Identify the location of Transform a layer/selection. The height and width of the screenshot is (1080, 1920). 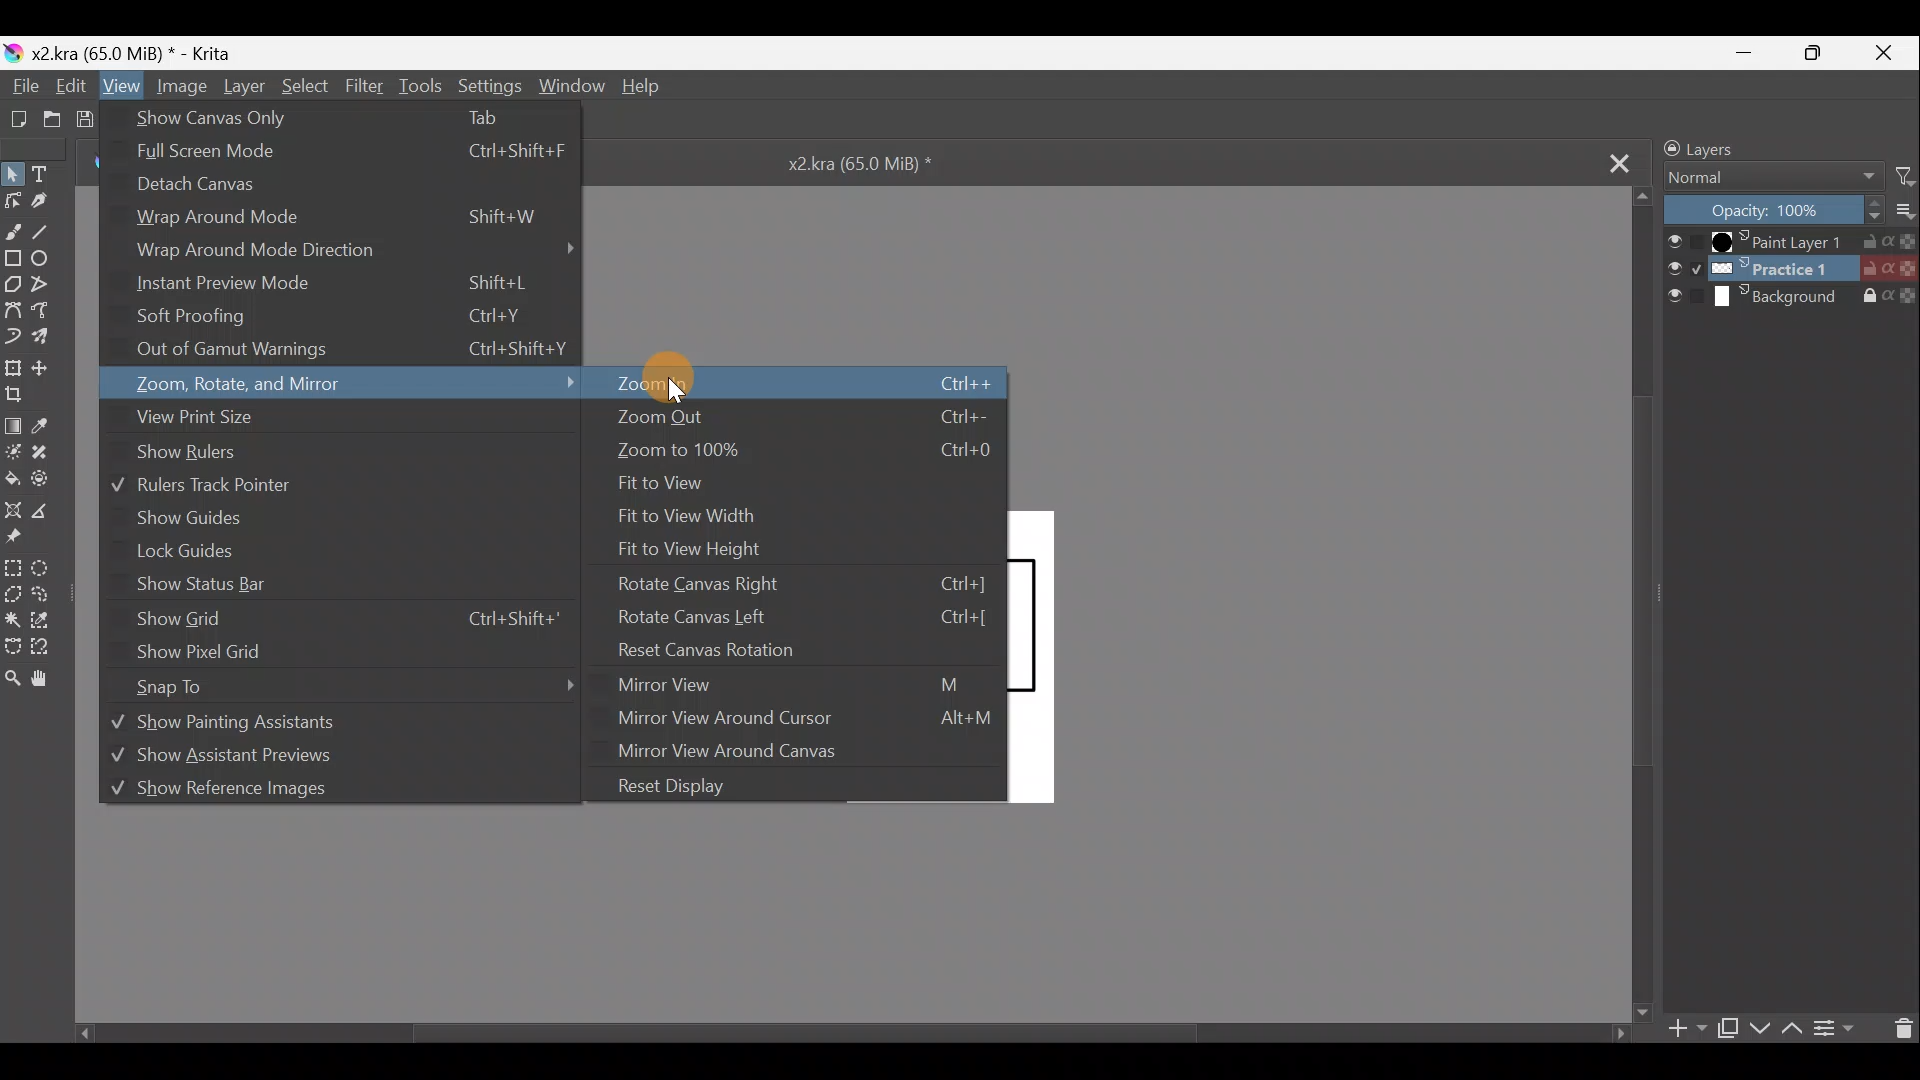
(14, 370).